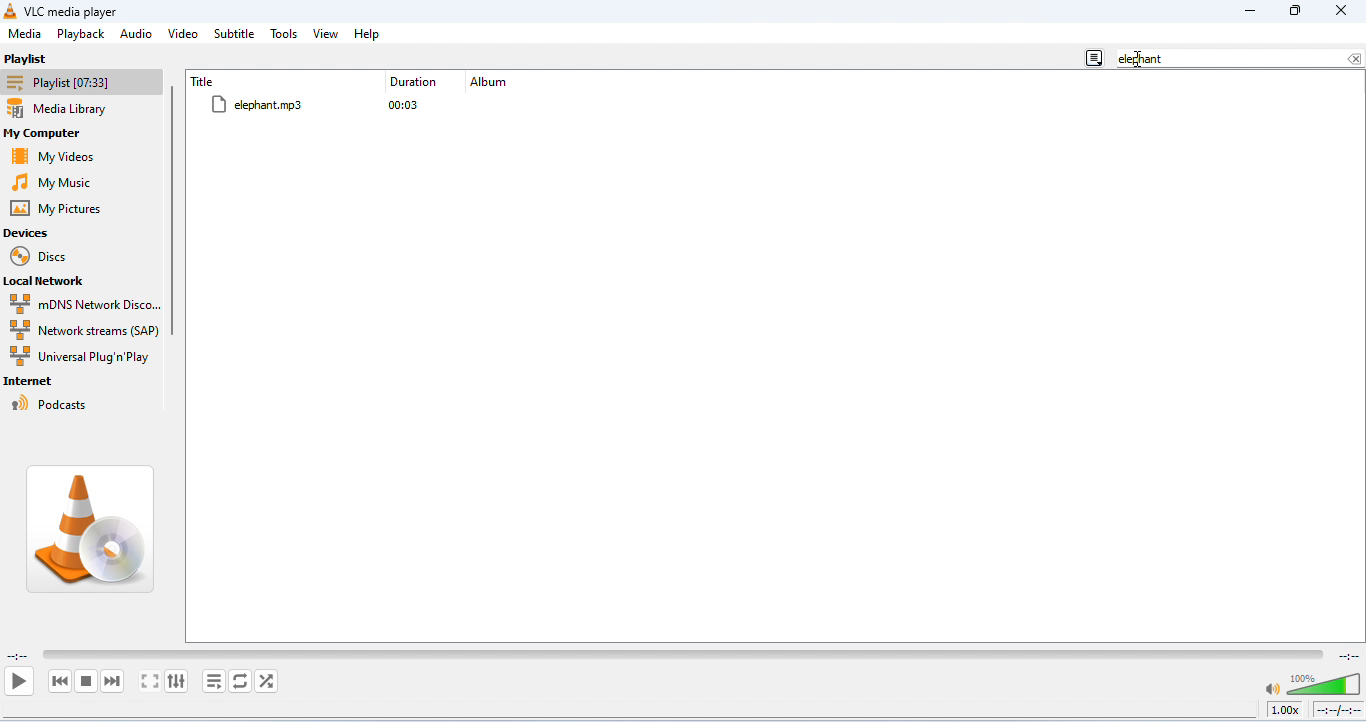 The image size is (1366, 722). Describe the element at coordinates (74, 11) in the screenshot. I see `VLC media player` at that location.